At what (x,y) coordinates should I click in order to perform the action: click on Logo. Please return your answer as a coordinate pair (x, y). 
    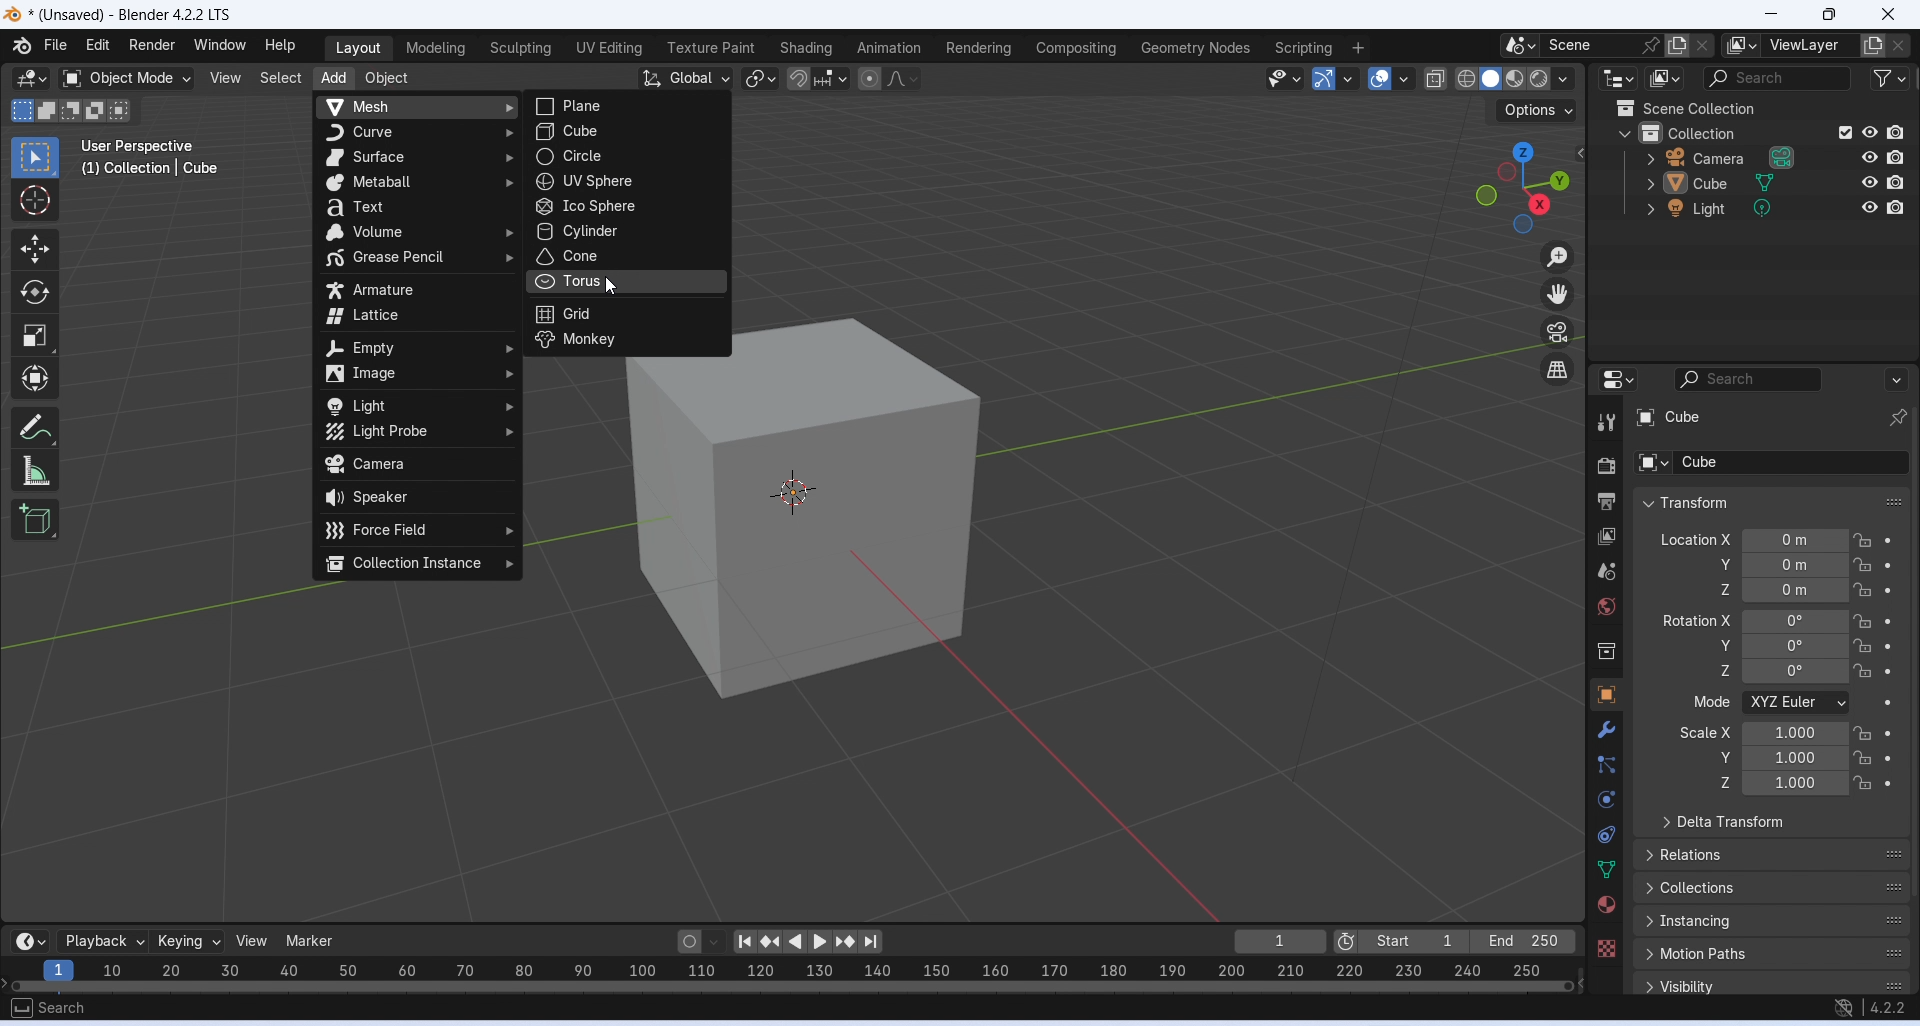
    Looking at the image, I should click on (20, 47).